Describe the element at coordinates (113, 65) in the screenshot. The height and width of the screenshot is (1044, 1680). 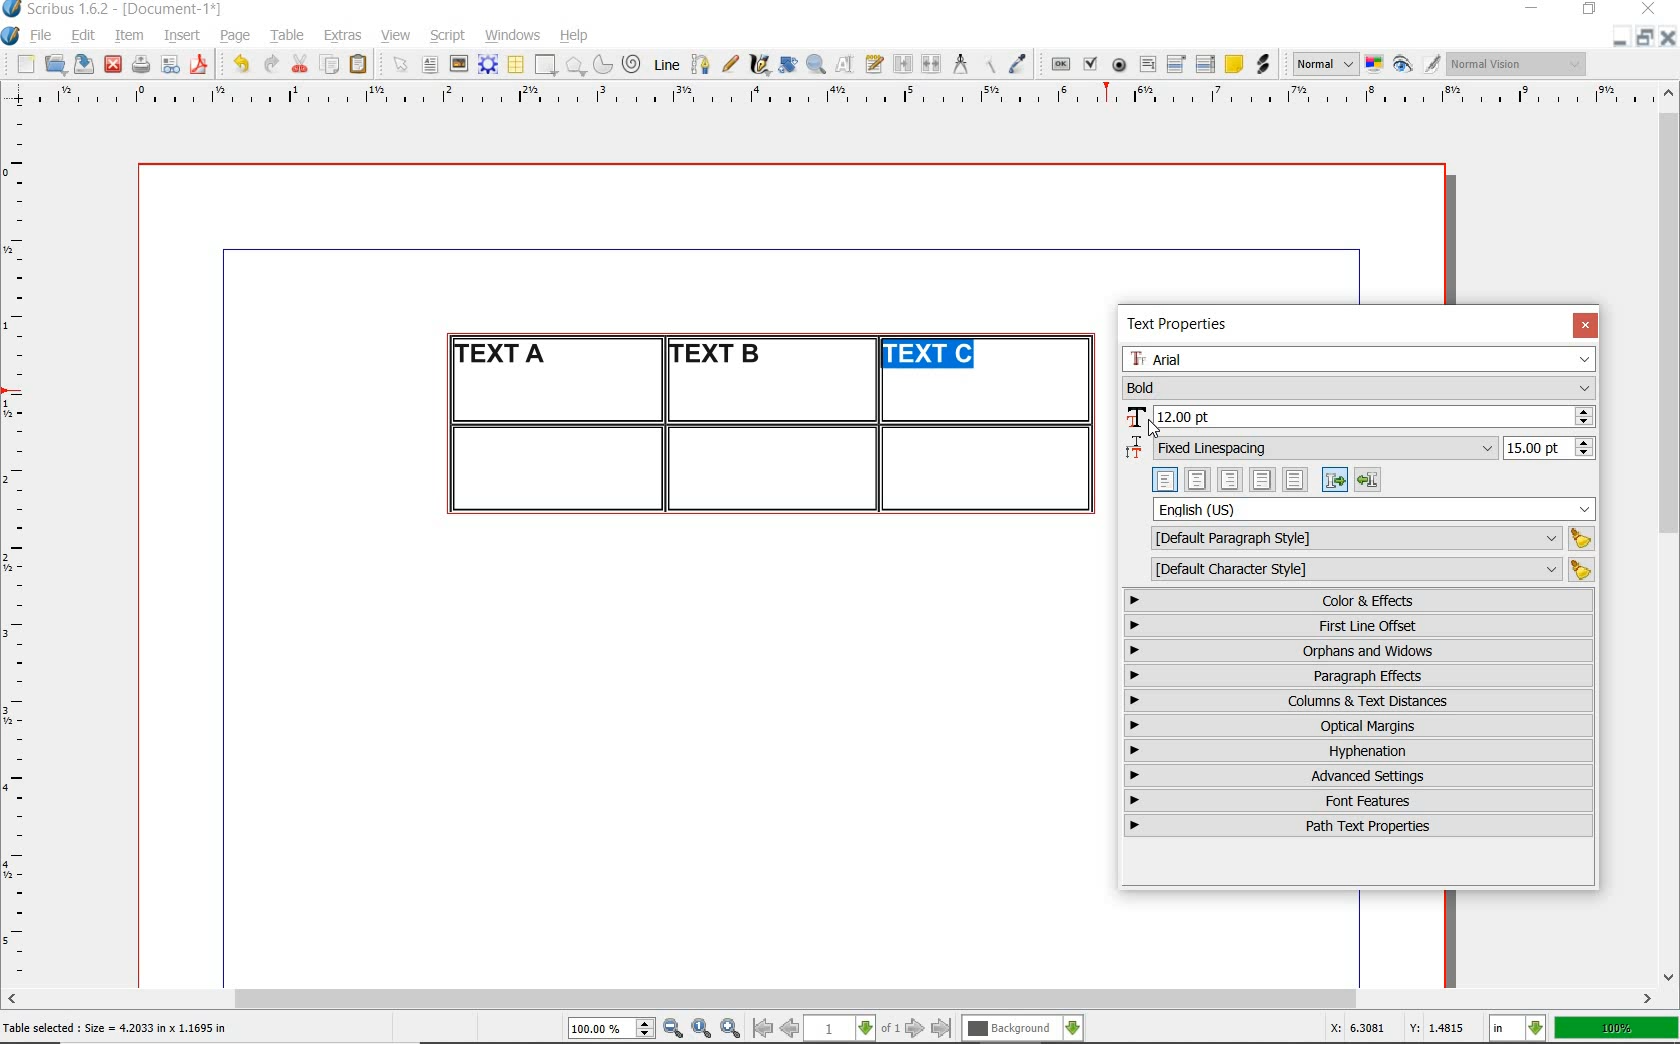
I see `close` at that location.